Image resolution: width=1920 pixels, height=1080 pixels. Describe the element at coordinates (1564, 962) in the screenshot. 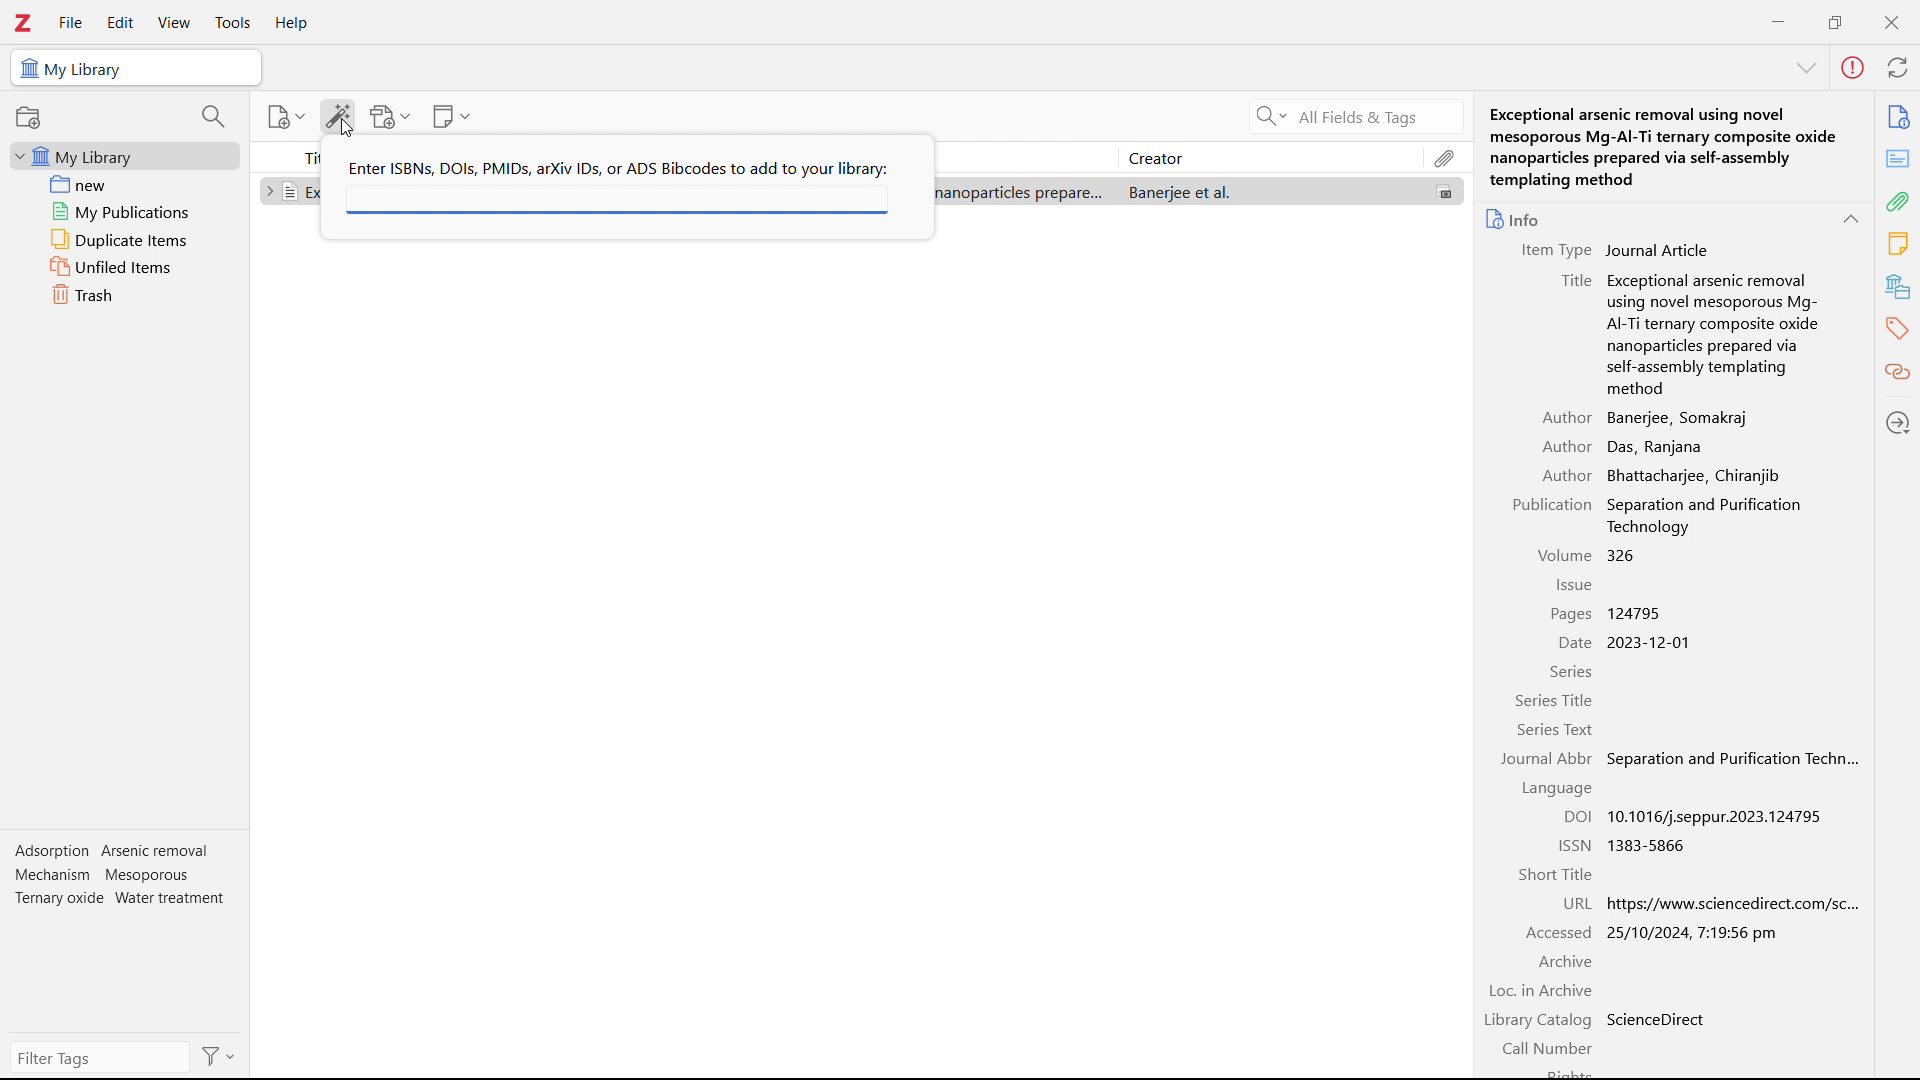

I see `Archive` at that location.